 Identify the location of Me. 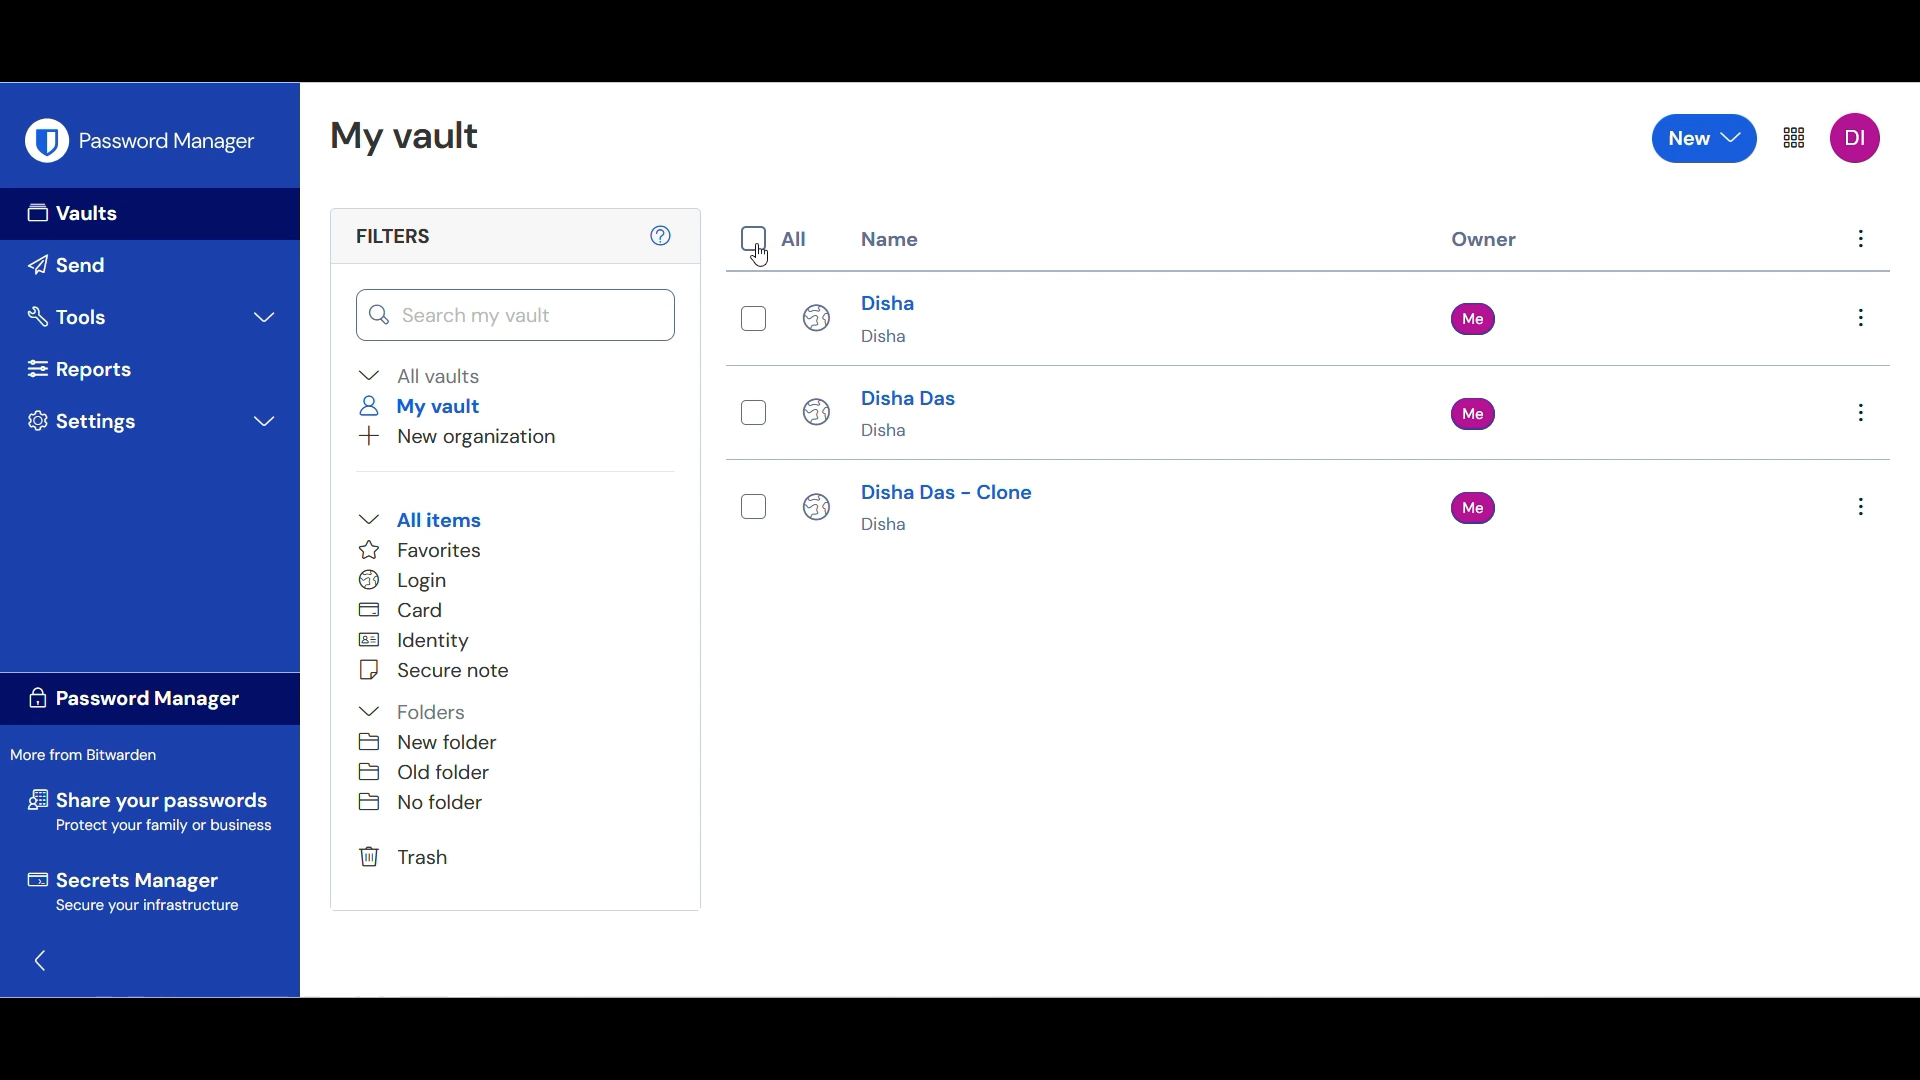
(1474, 507).